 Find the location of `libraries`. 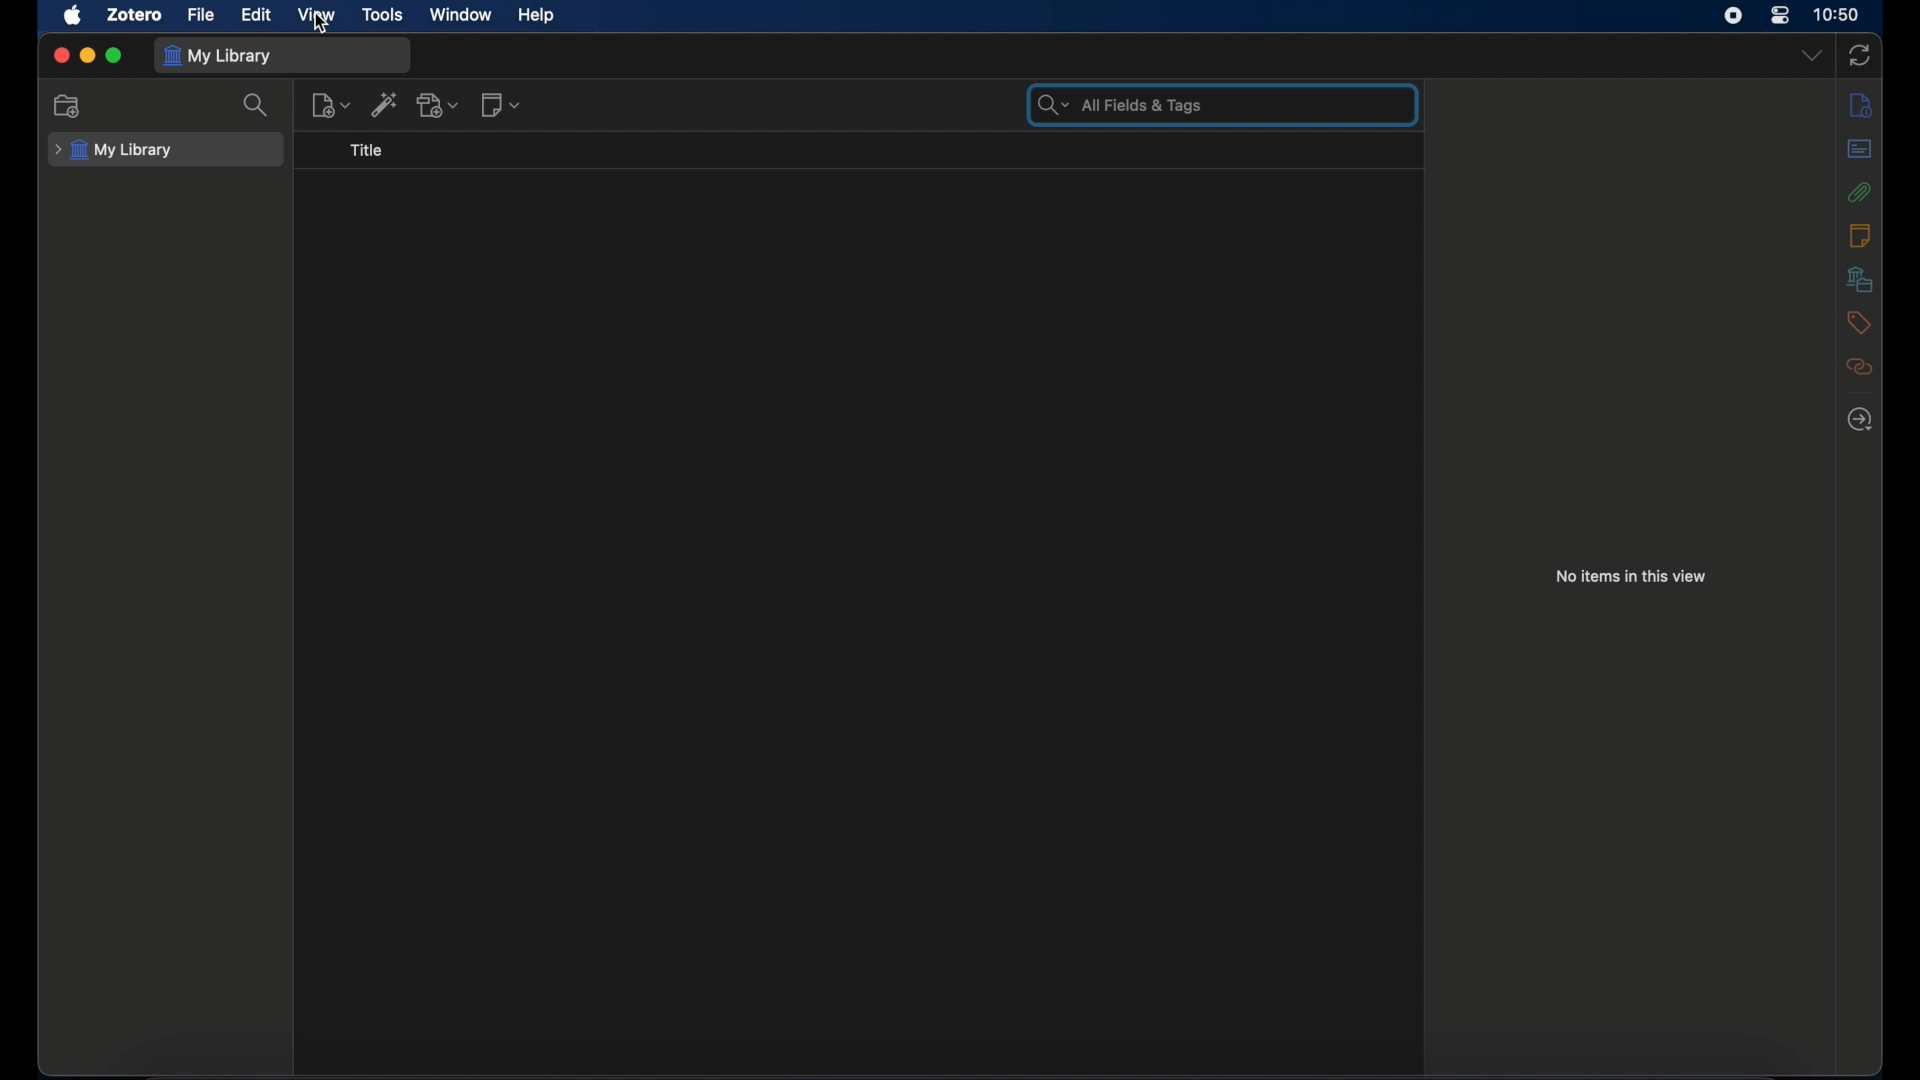

libraries is located at coordinates (1859, 279).